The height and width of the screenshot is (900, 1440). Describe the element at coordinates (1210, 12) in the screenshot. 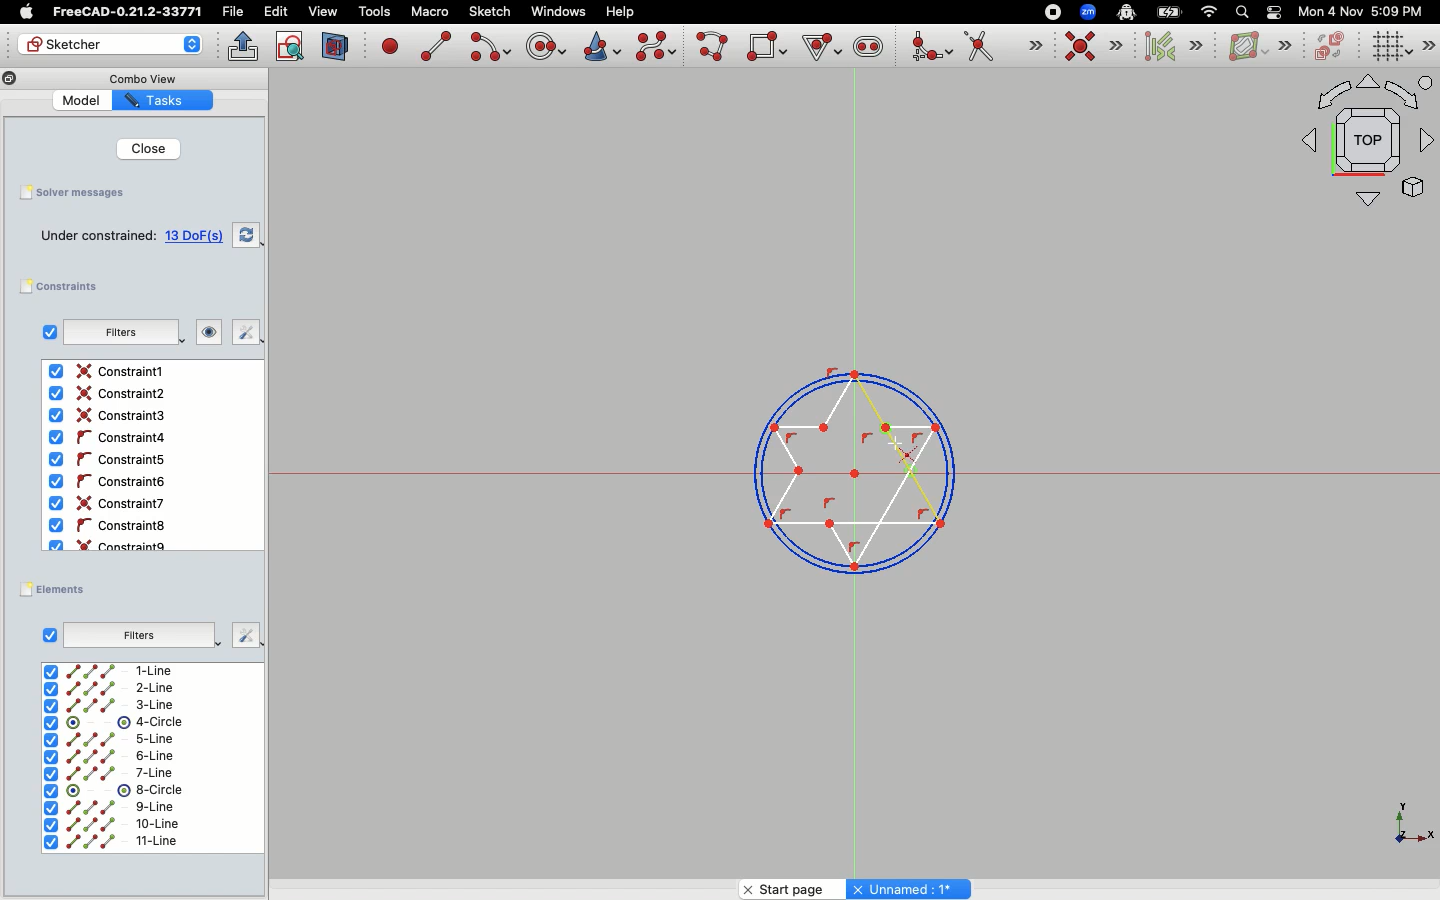

I see `Network` at that location.